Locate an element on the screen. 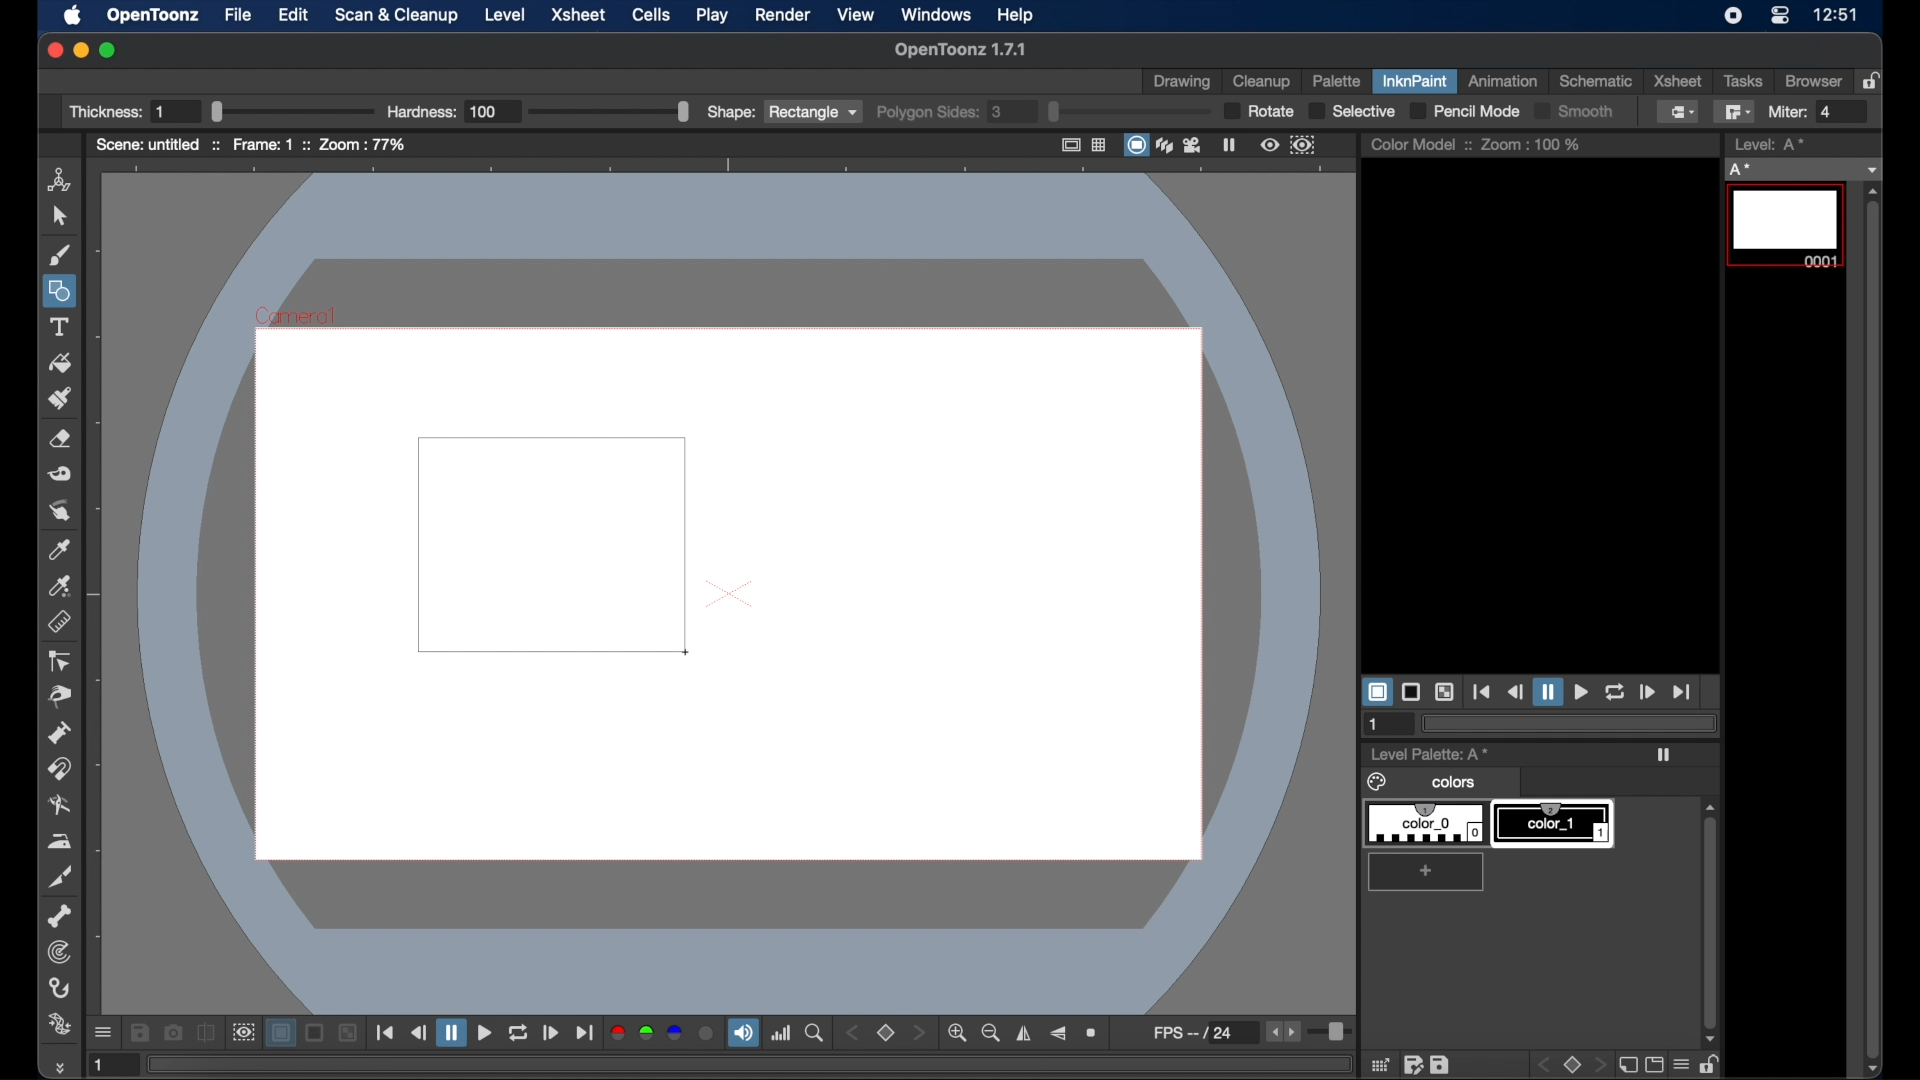  browser is located at coordinates (1814, 80).